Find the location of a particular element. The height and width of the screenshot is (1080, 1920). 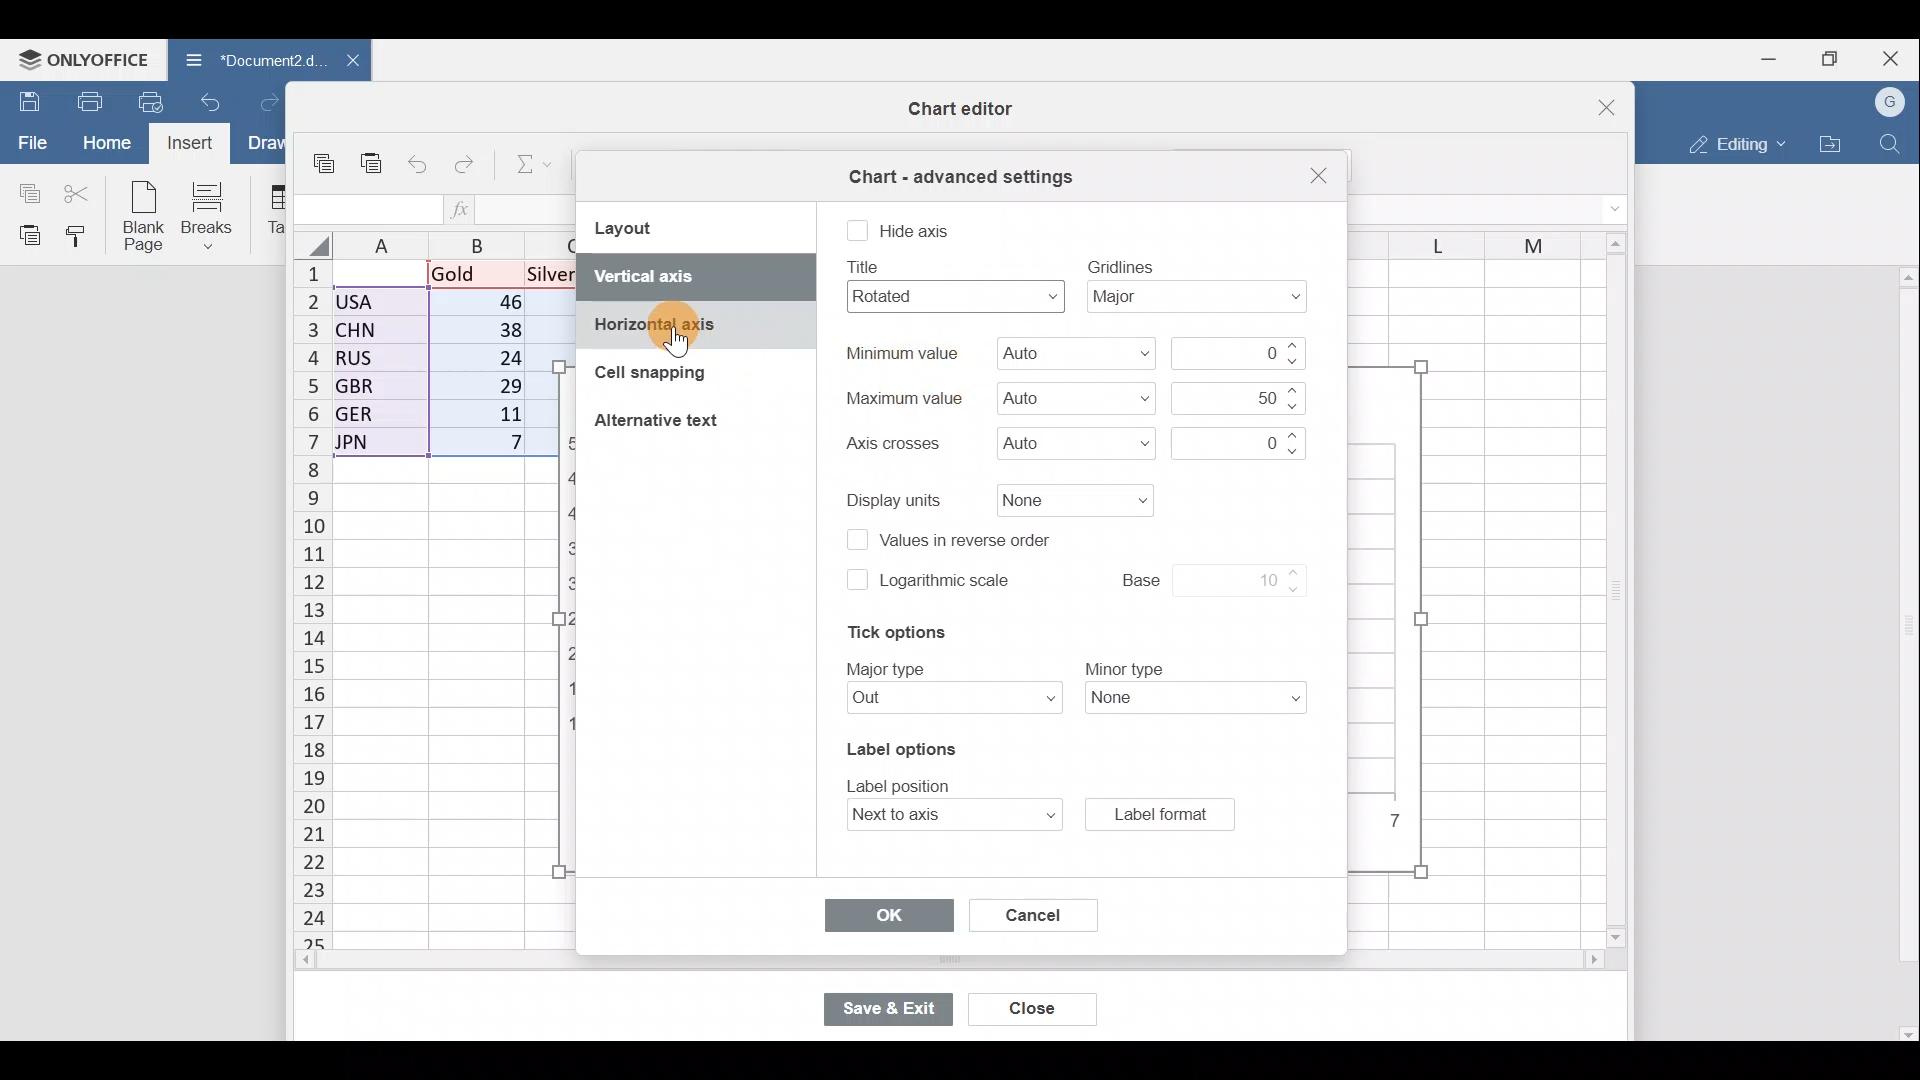

Redo is located at coordinates (260, 100).